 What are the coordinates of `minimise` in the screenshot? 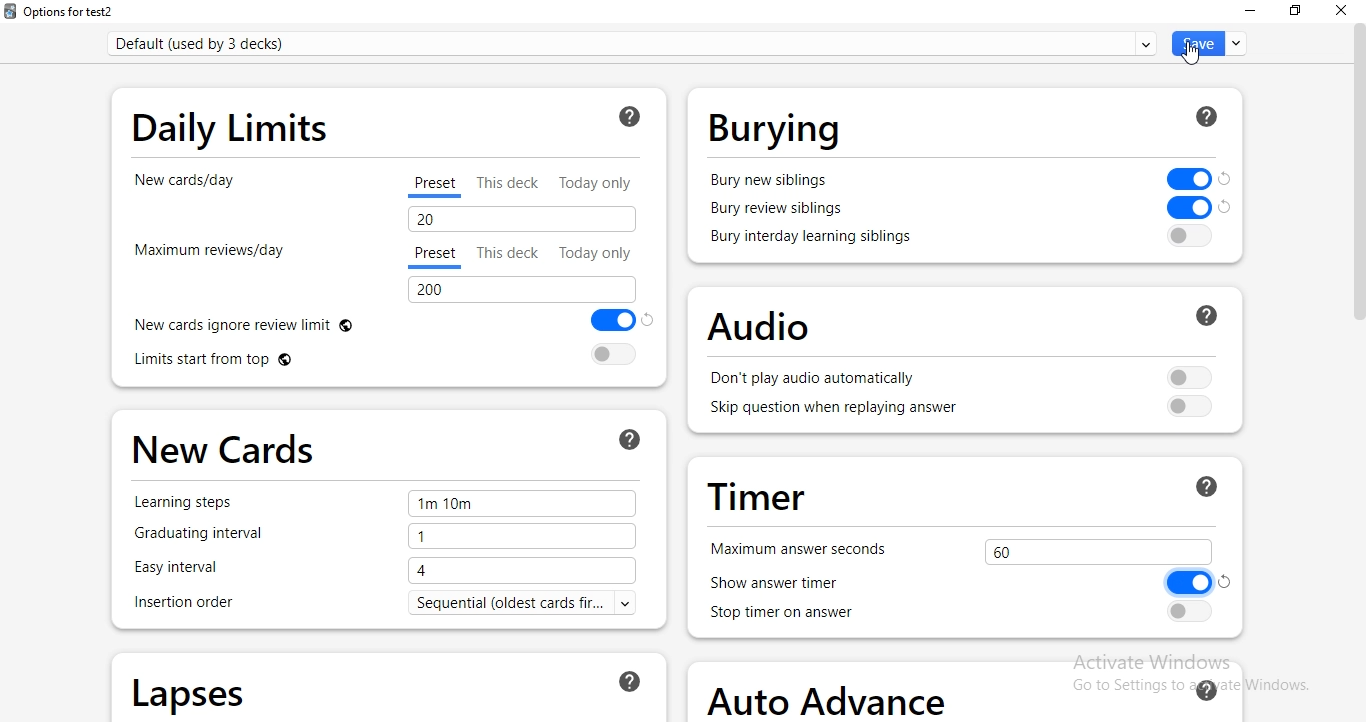 It's located at (1248, 12).